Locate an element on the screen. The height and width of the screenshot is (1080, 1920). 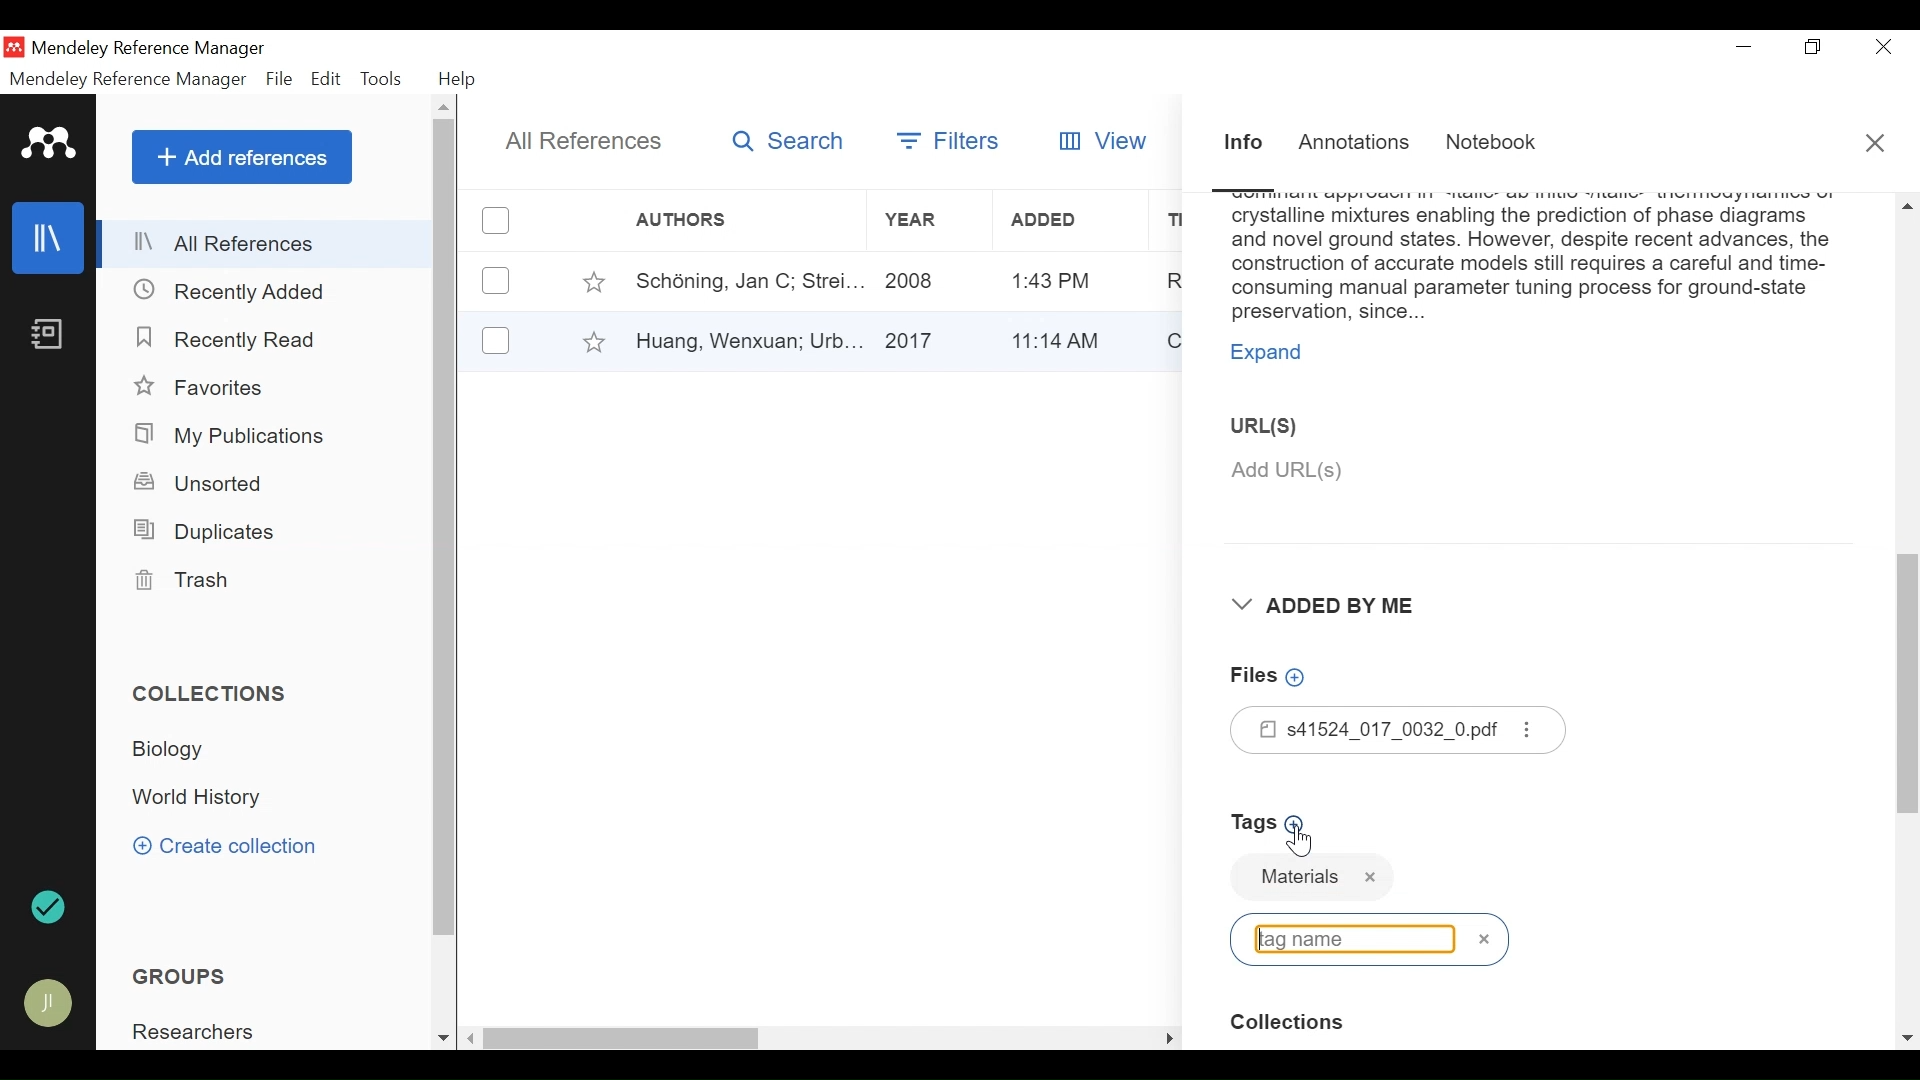
Scroll down is located at coordinates (1908, 1040).